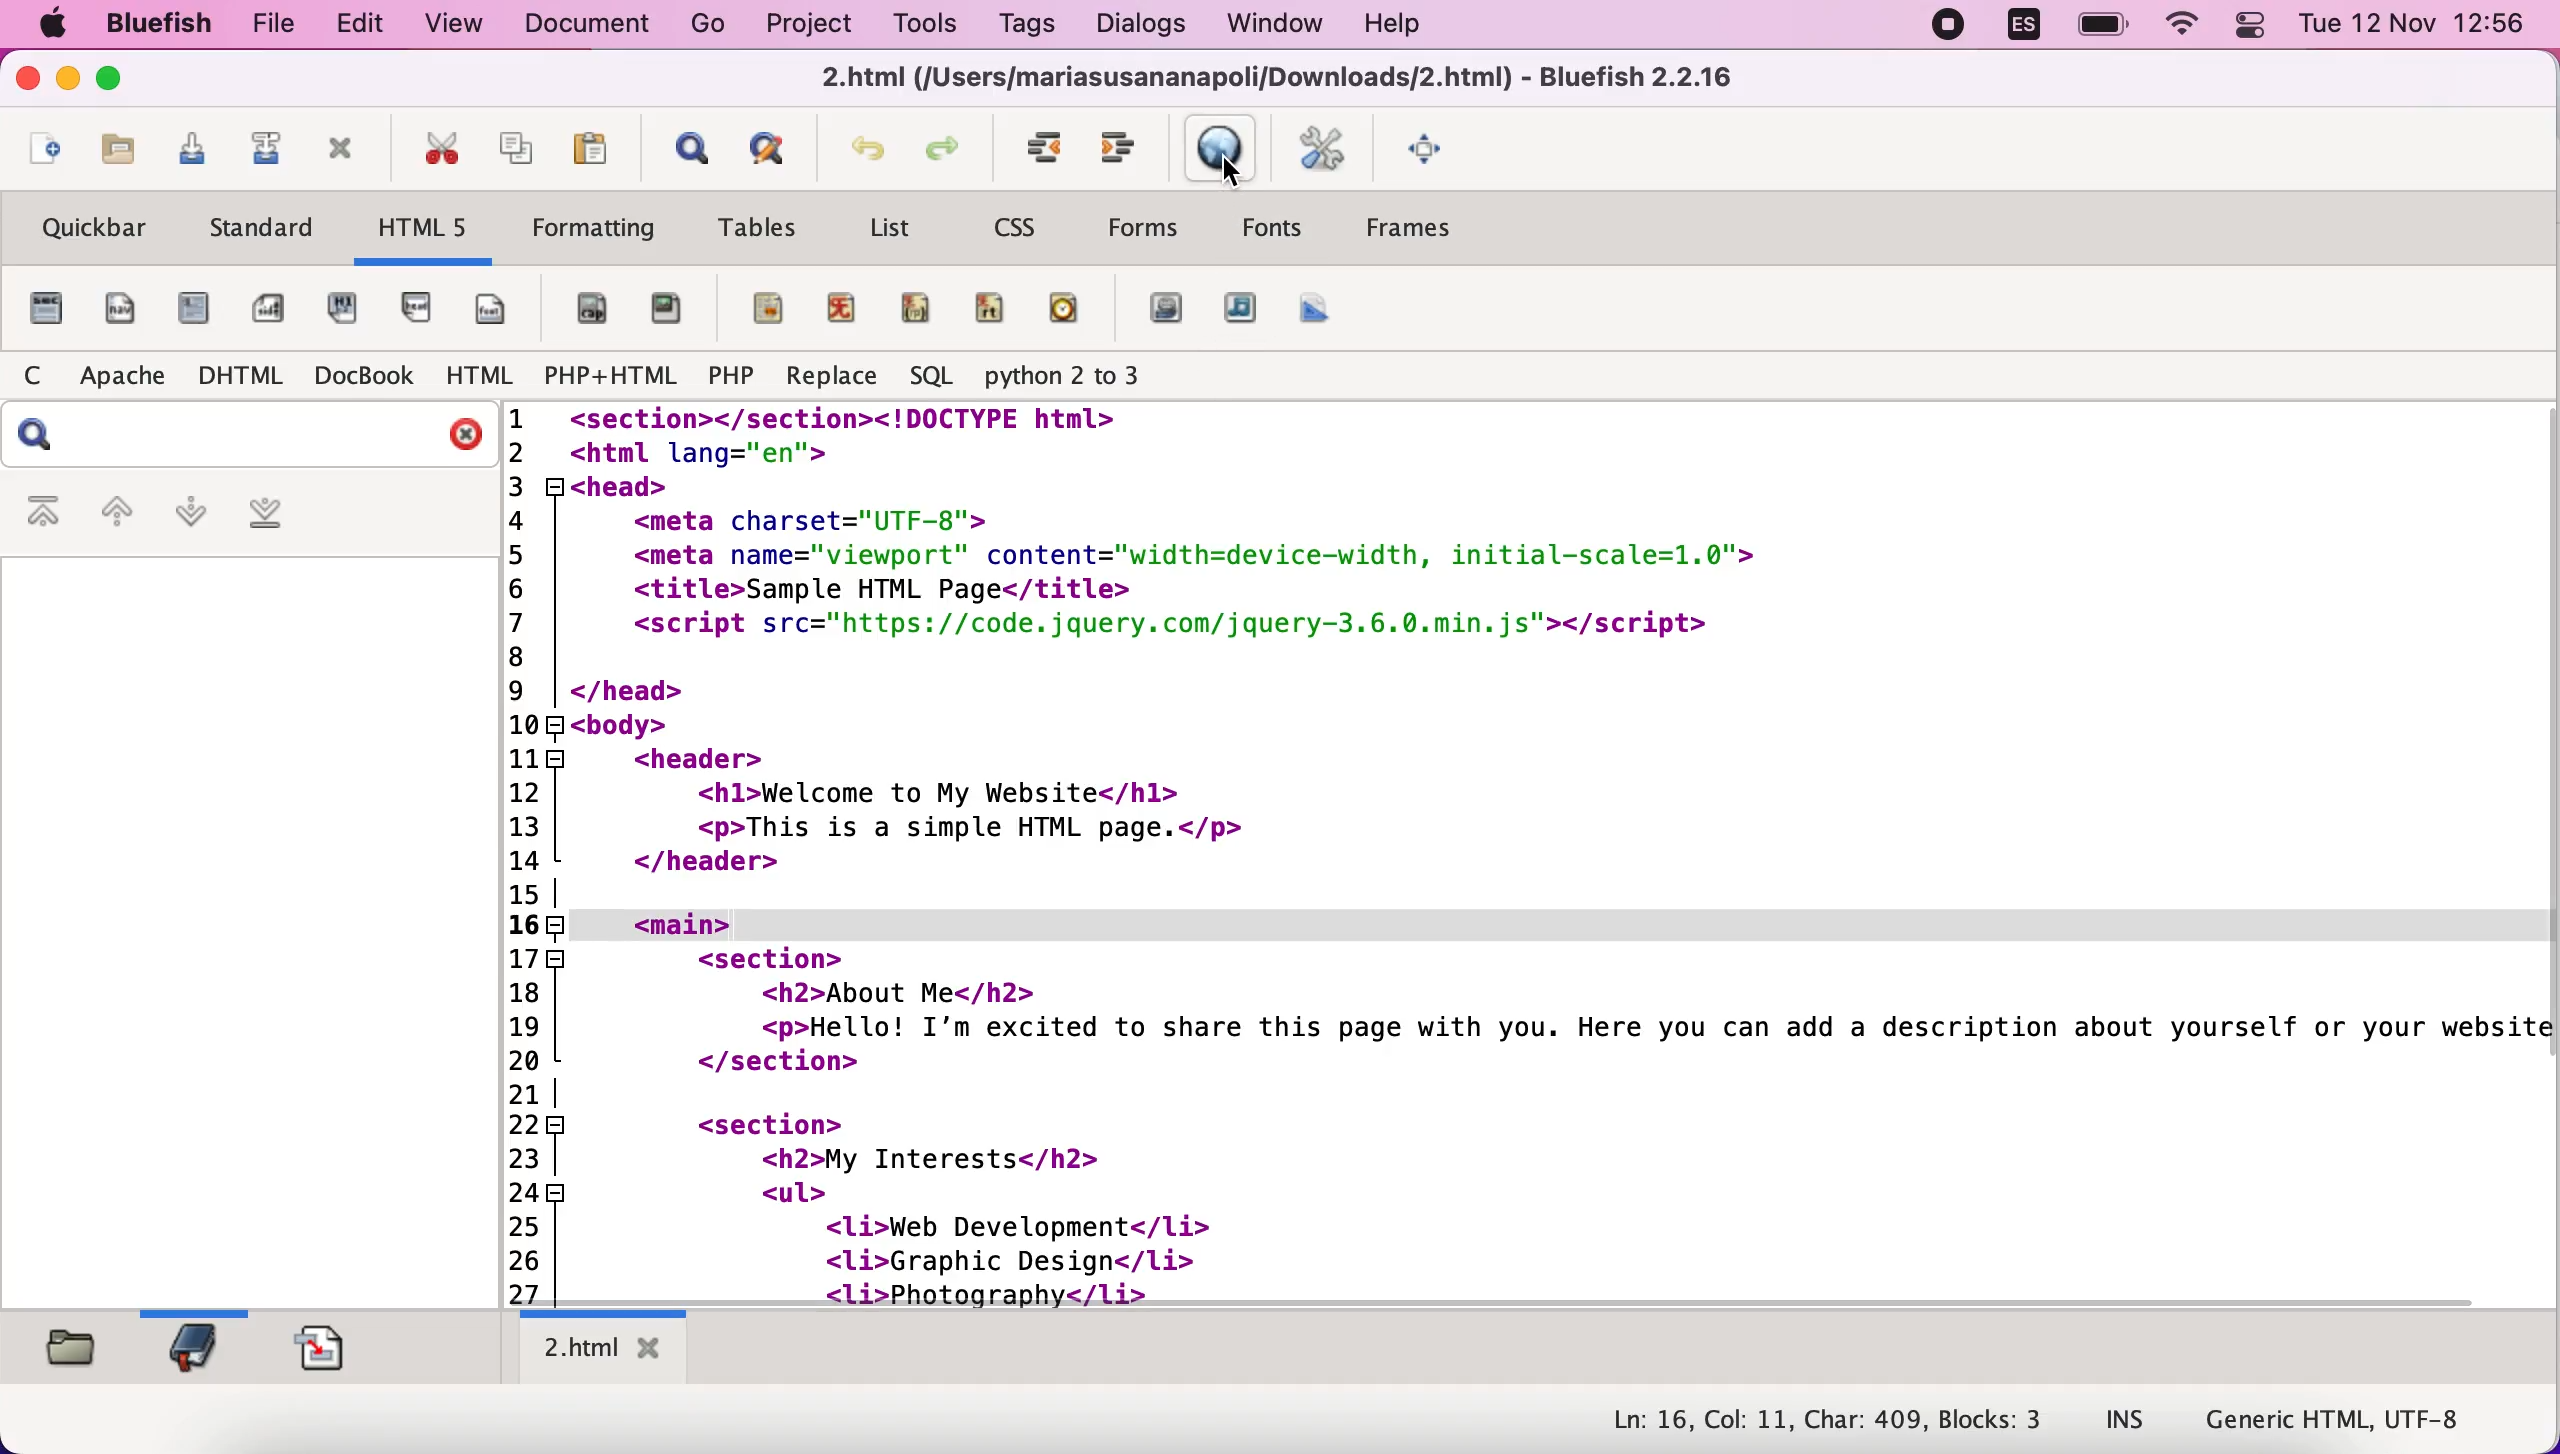  What do you see at coordinates (480, 374) in the screenshot?
I see `html` at bounding box center [480, 374].